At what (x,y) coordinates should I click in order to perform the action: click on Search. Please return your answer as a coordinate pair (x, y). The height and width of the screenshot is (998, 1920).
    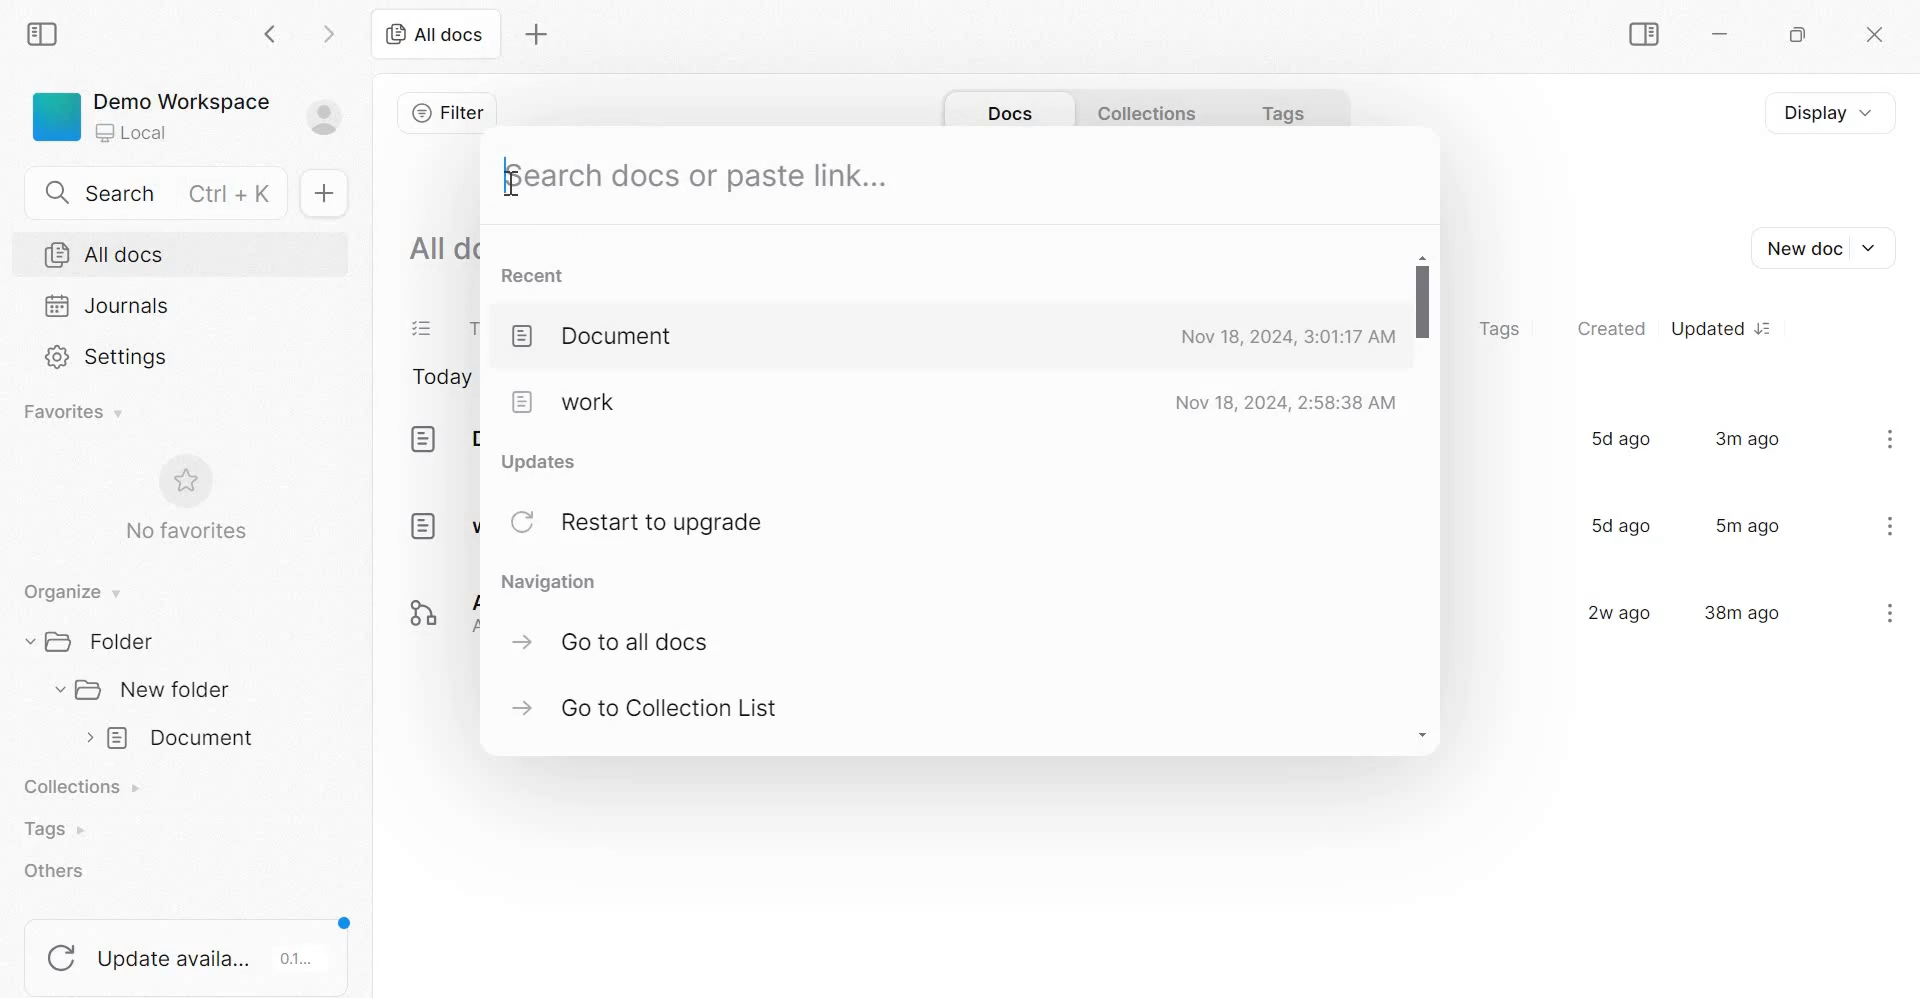
    Looking at the image, I should click on (164, 190).